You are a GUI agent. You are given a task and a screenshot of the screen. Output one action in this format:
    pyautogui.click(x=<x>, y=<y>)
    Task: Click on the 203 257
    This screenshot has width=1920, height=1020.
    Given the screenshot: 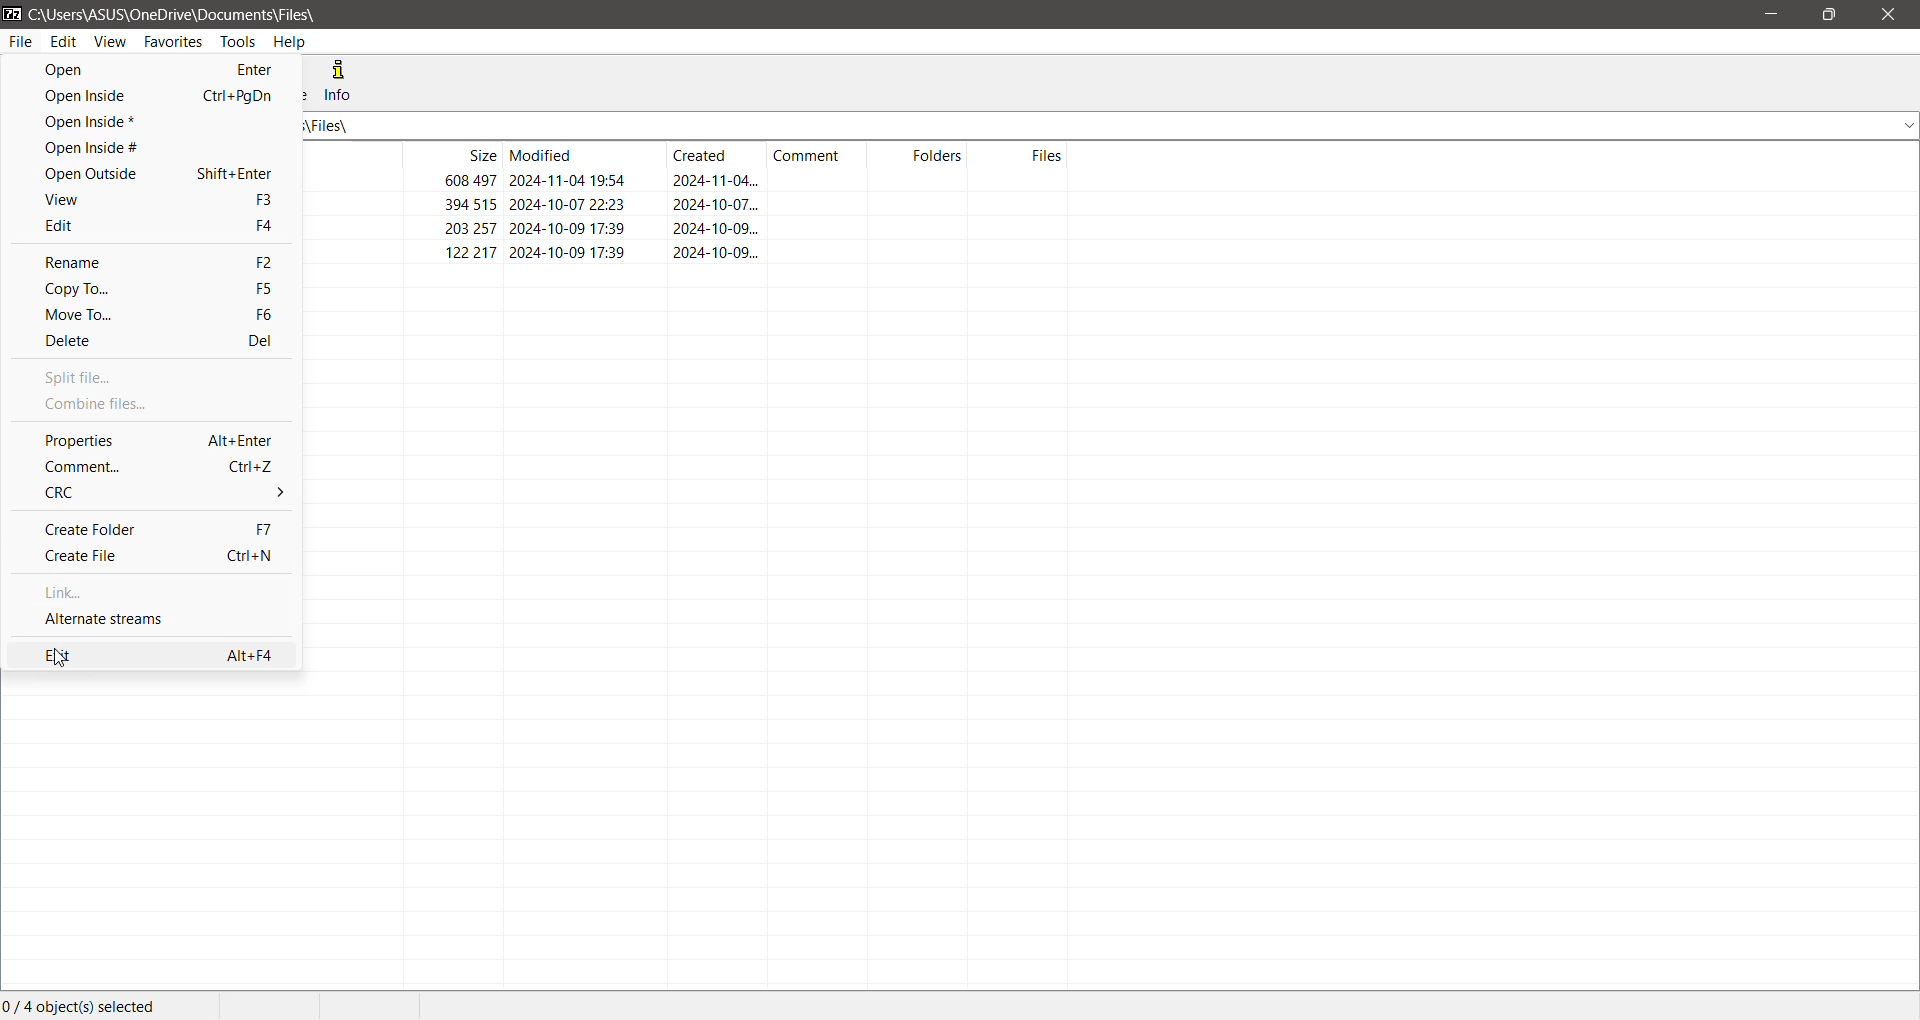 What is the action you would take?
    pyautogui.click(x=461, y=227)
    